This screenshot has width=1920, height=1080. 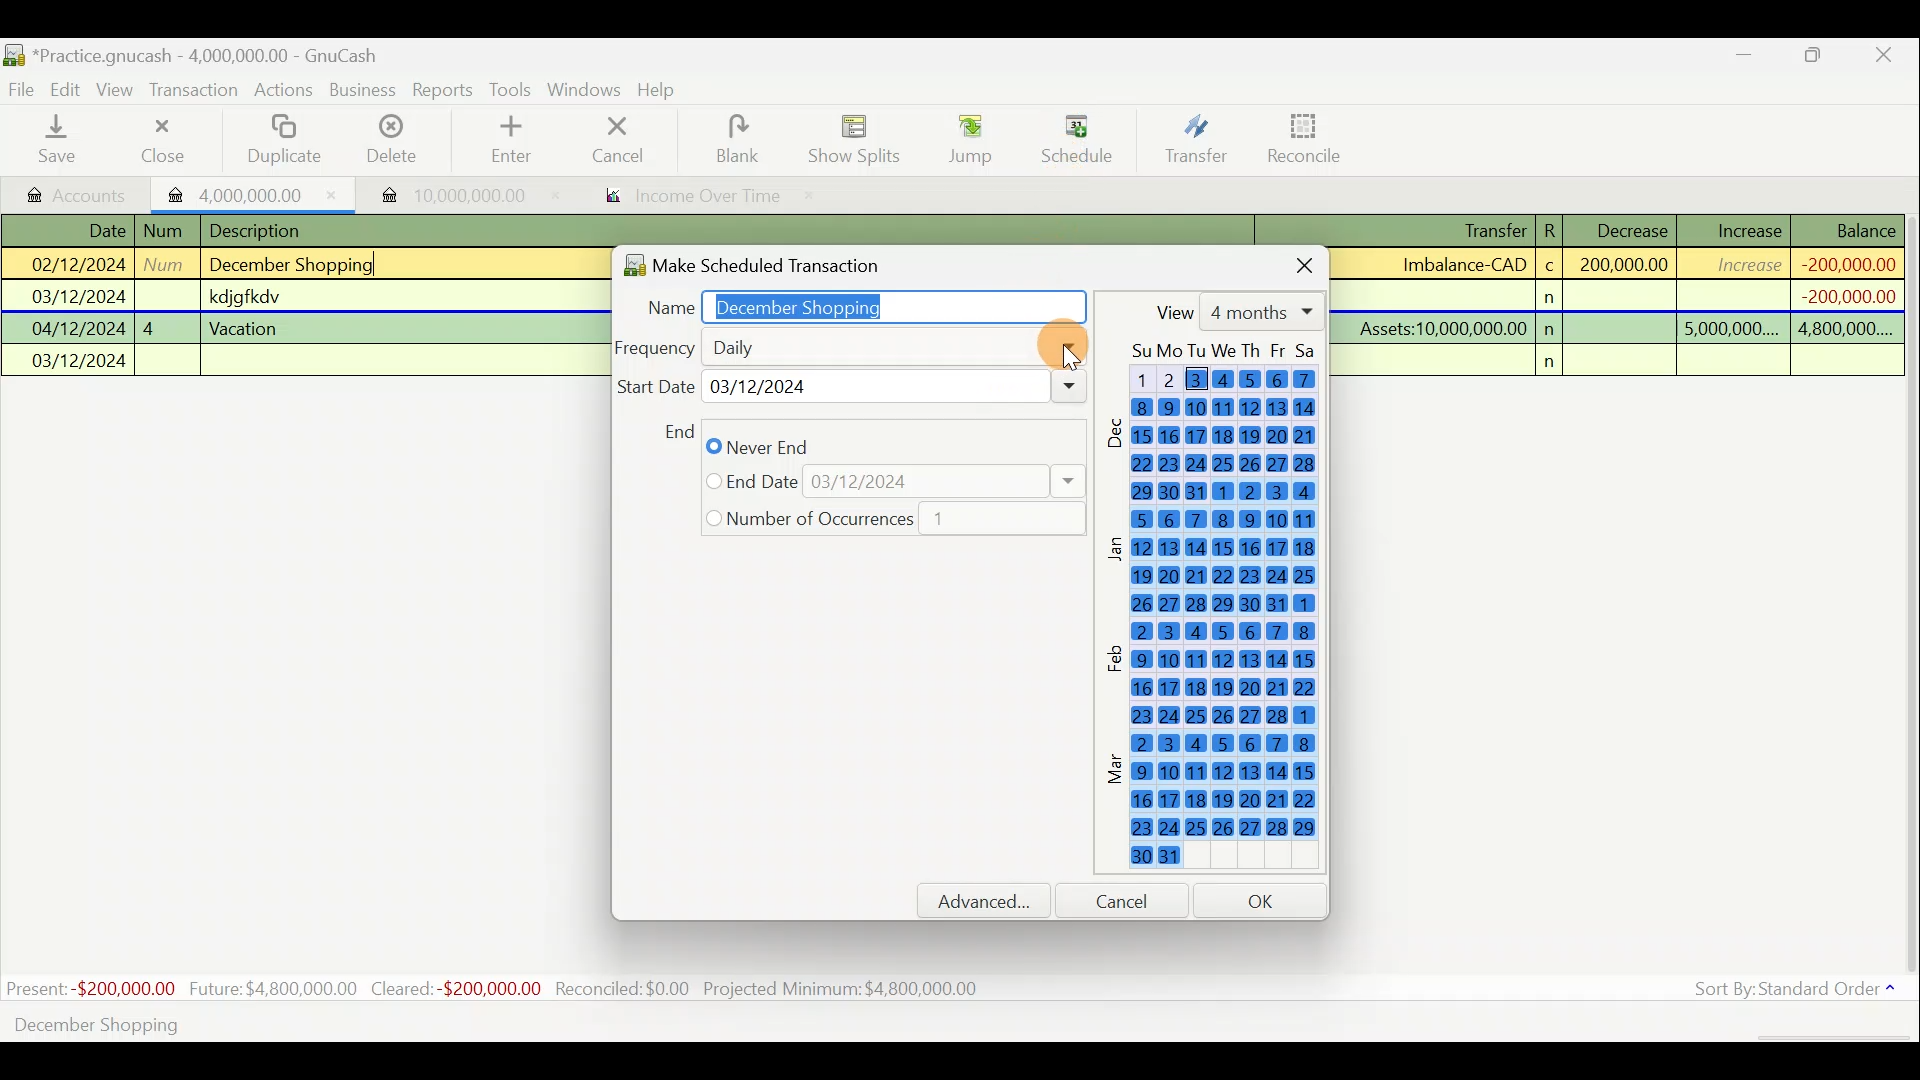 I want to click on Reports, so click(x=443, y=90).